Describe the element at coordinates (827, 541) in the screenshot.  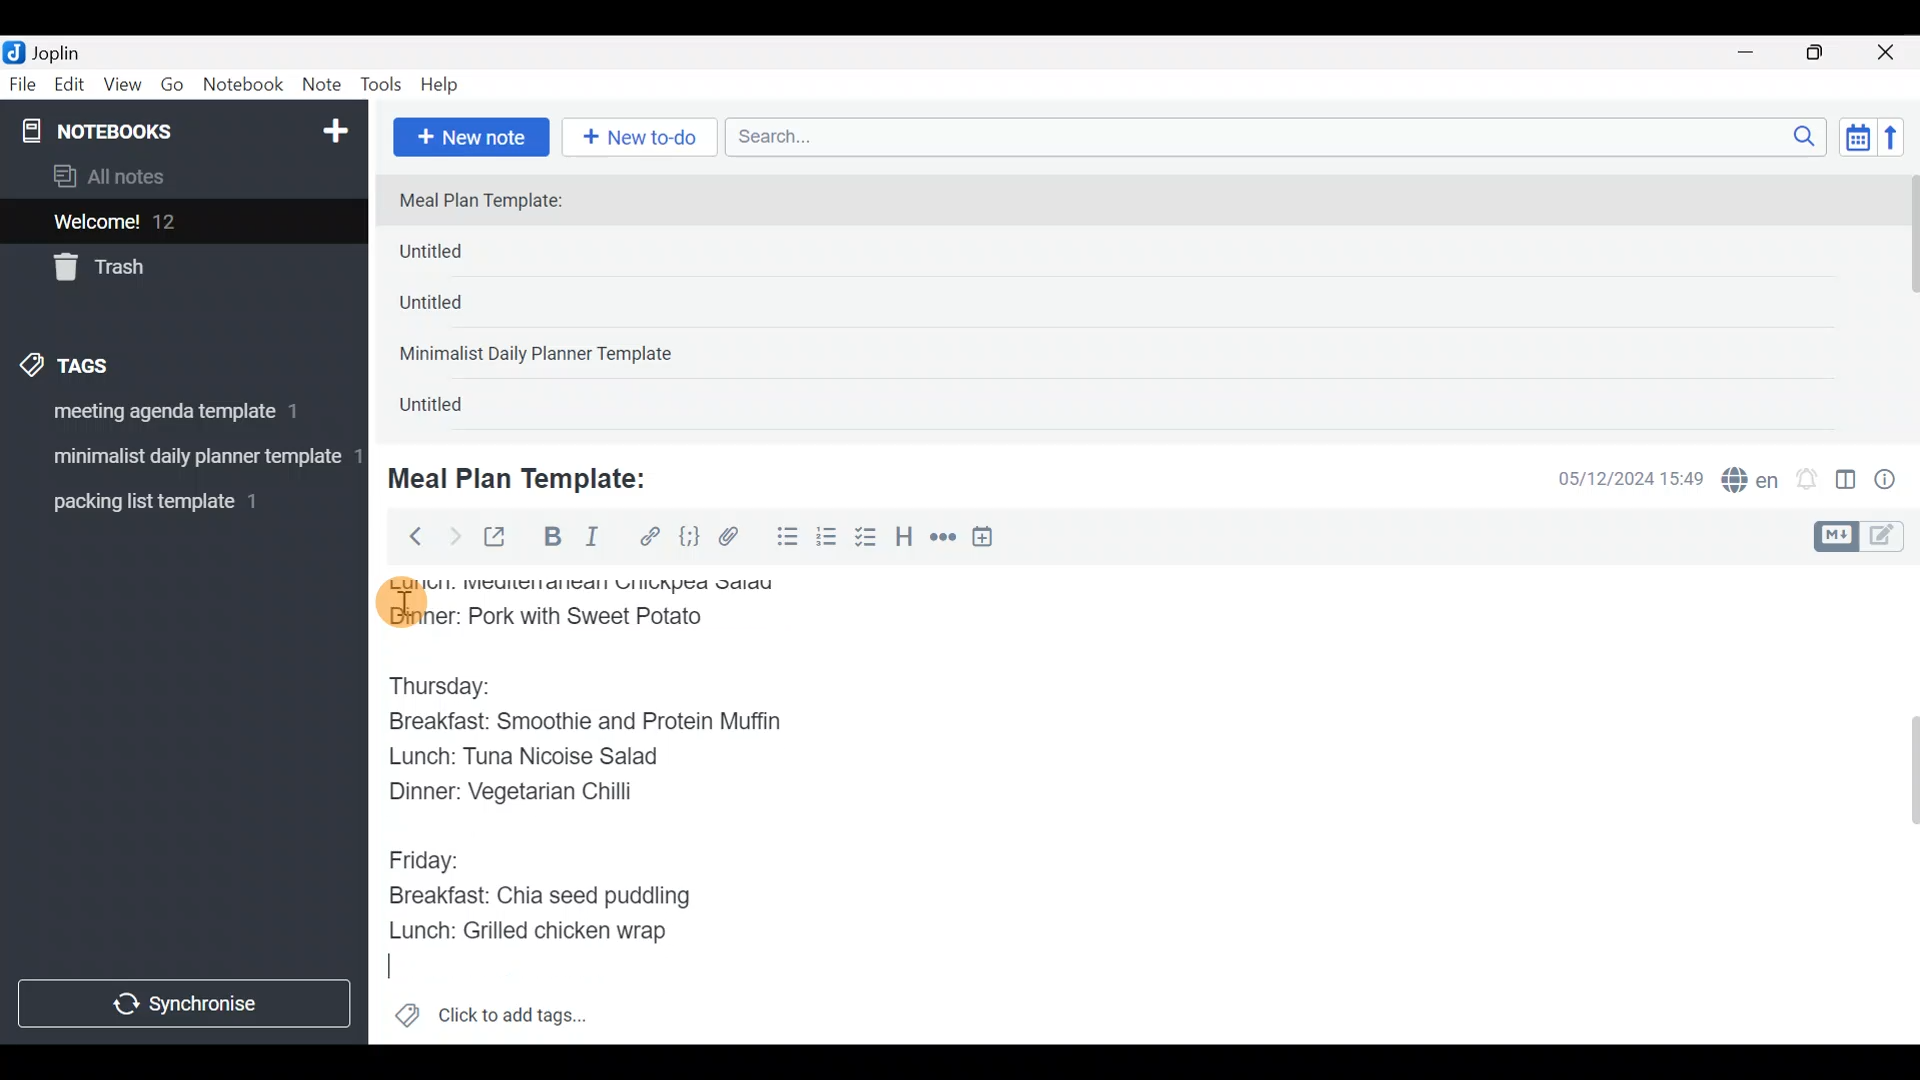
I see `Numbered list` at that location.